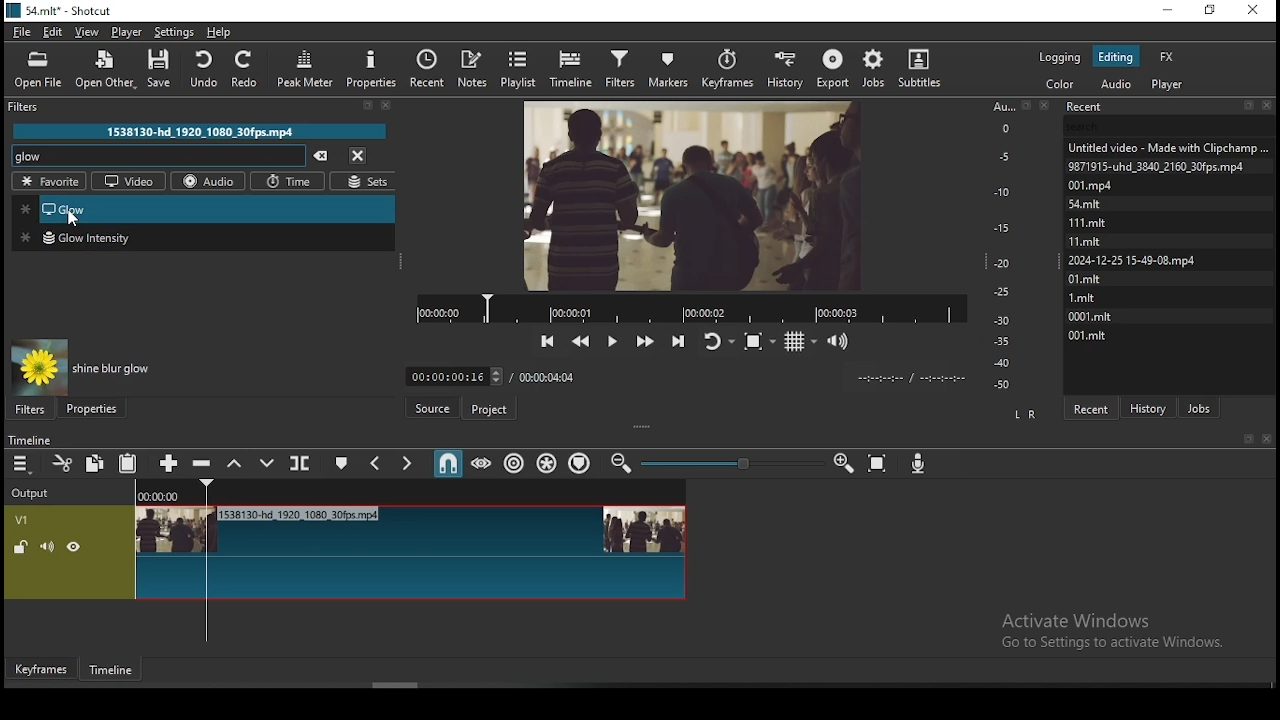  Describe the element at coordinates (1086, 297) in the screenshot. I see `1.mlt` at that location.